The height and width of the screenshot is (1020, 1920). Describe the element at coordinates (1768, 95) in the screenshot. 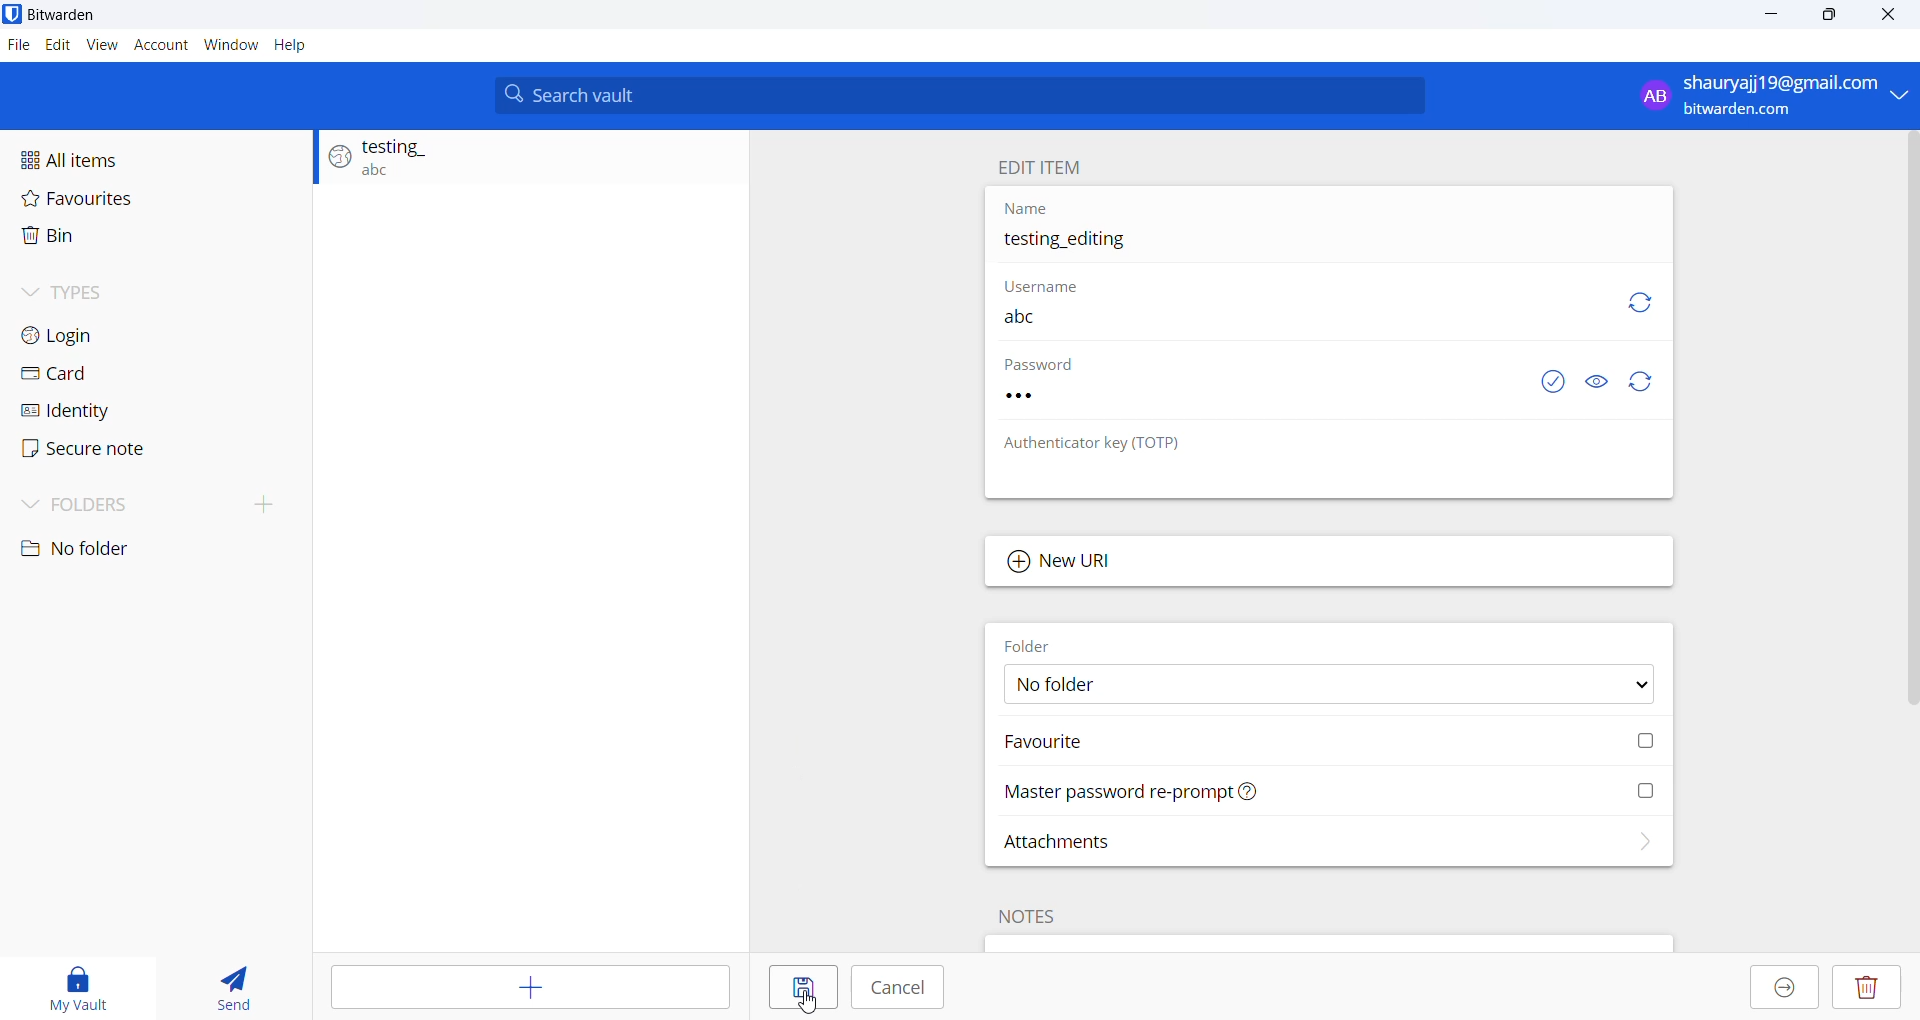

I see `Login account email` at that location.